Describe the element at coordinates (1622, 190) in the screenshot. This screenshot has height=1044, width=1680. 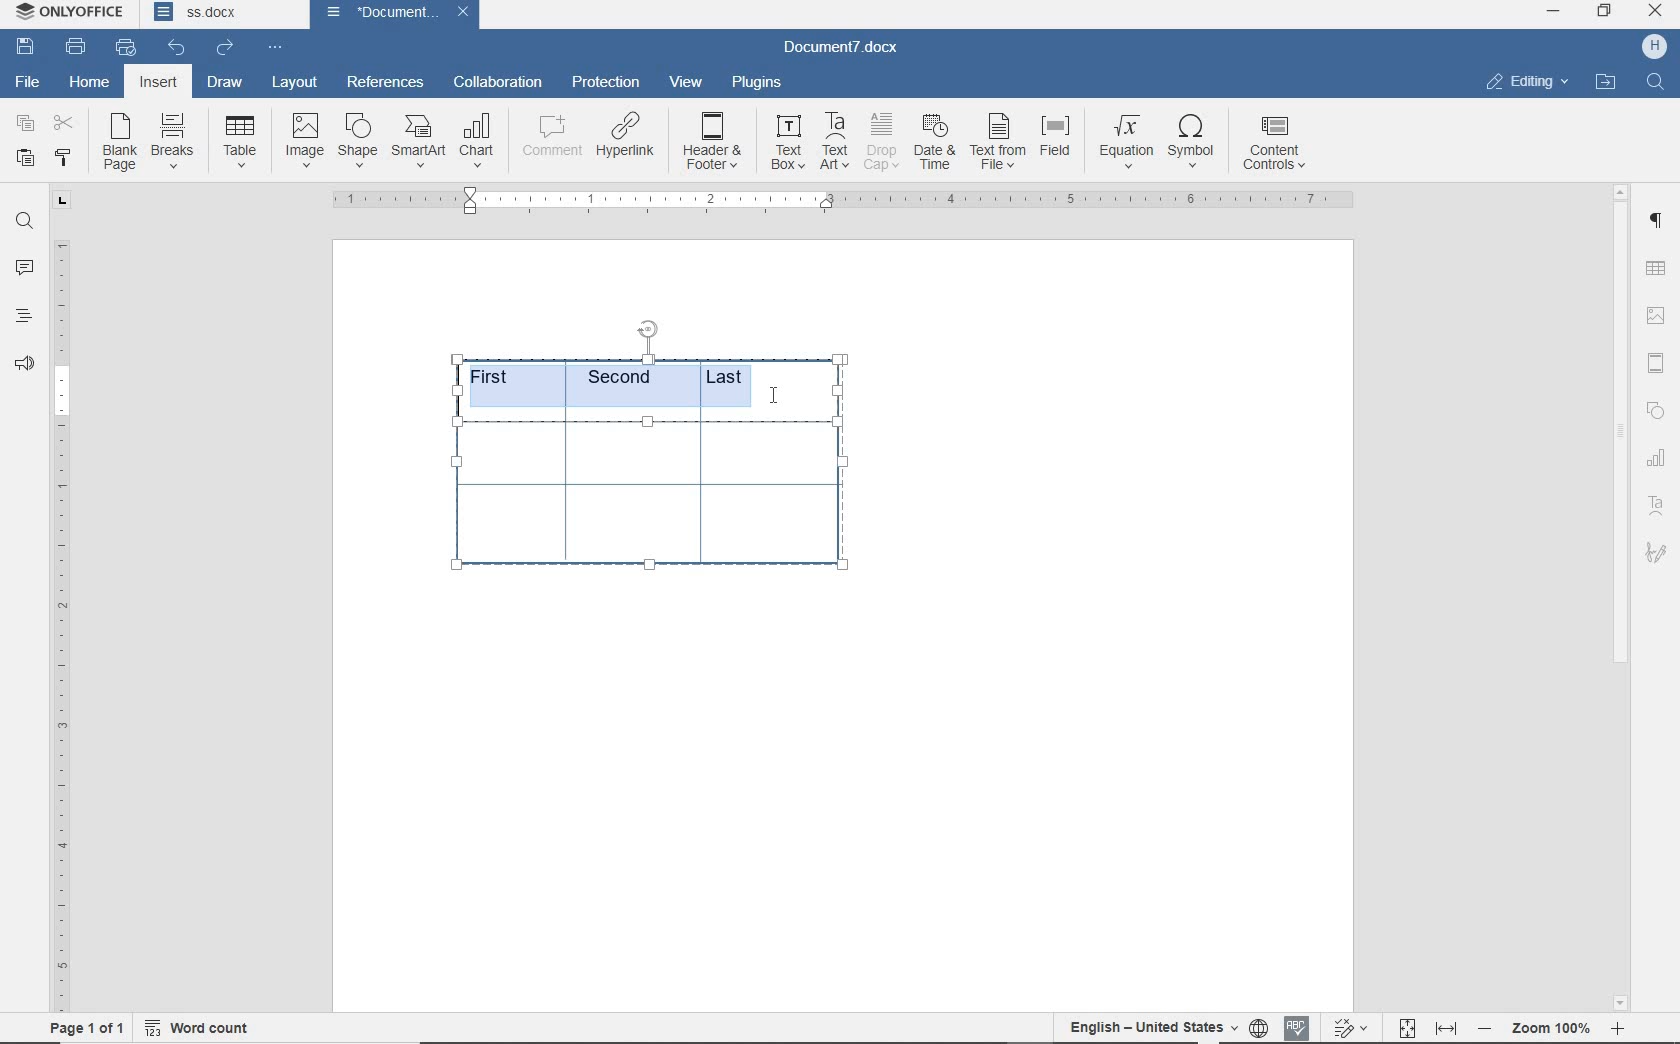
I see `scroll up` at that location.